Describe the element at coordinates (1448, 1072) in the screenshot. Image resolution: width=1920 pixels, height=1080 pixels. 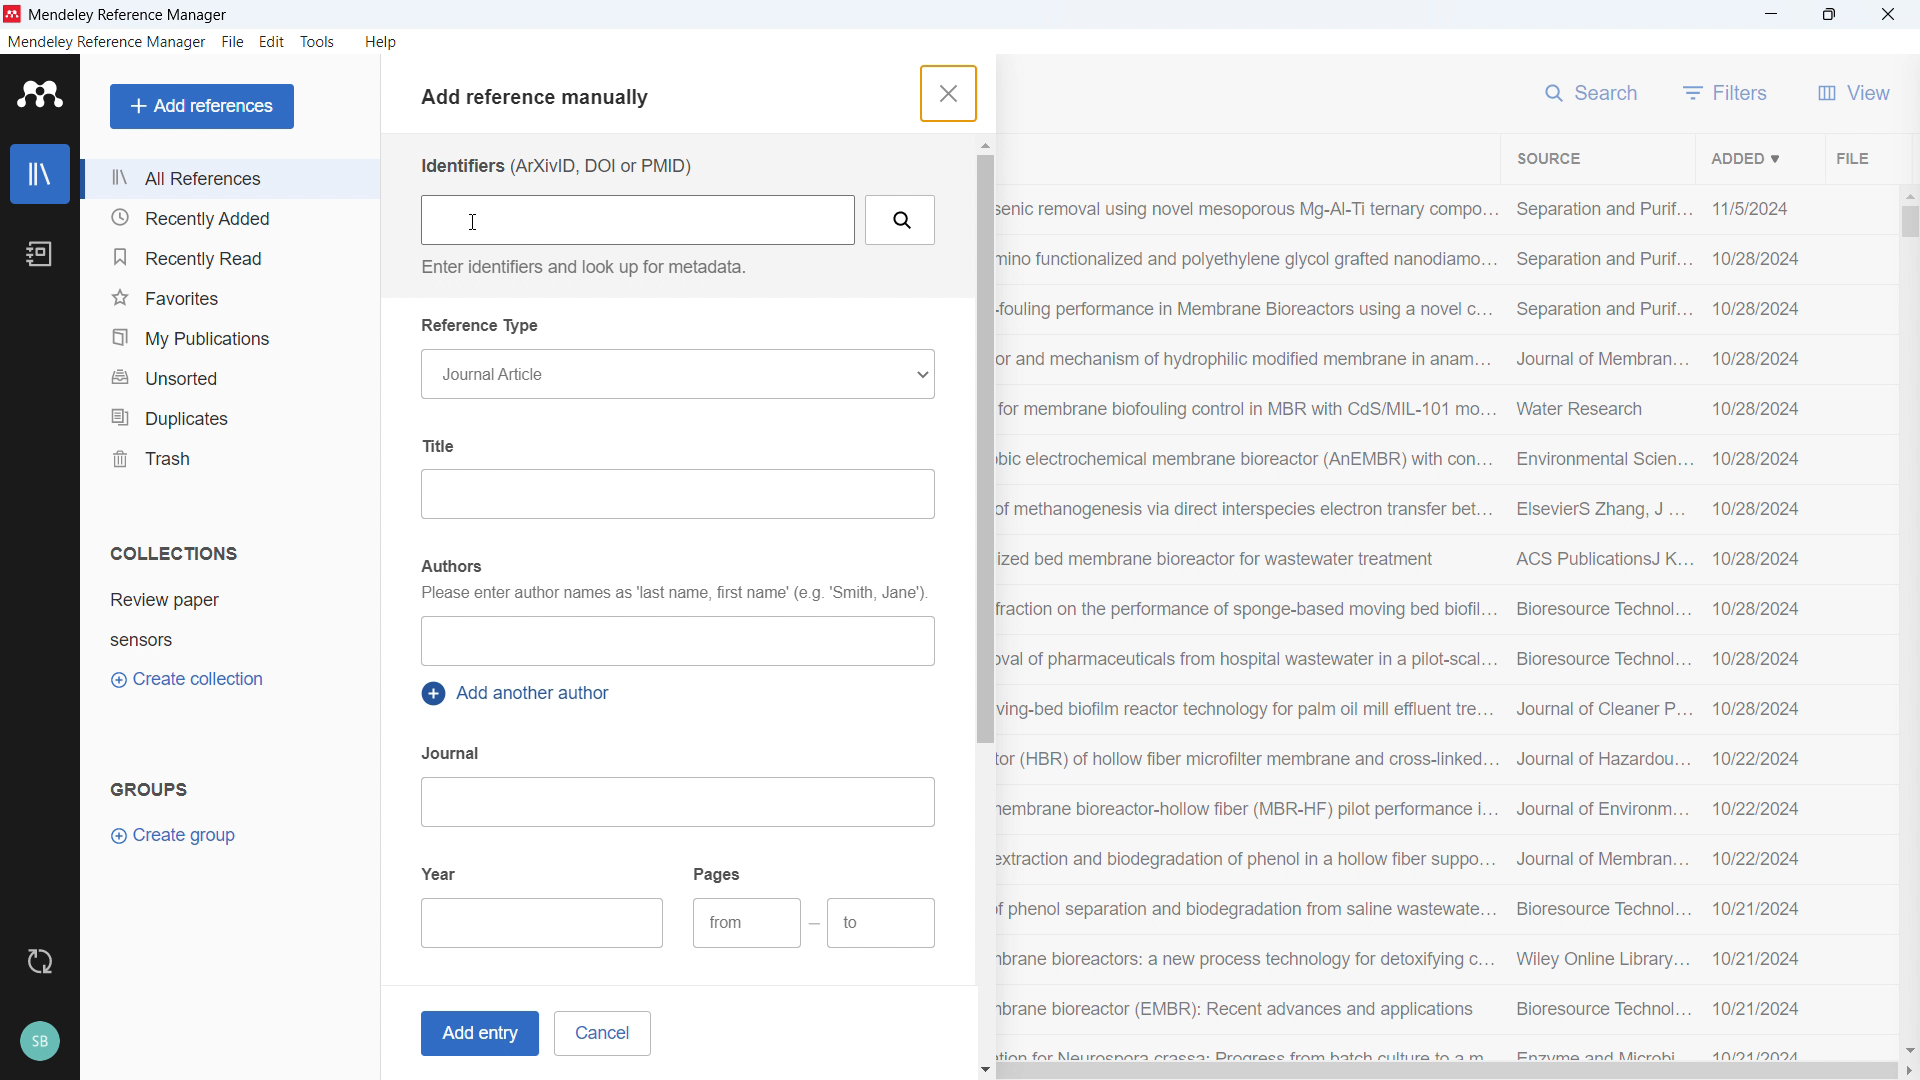
I see `Horizontal scroll bar ` at that location.